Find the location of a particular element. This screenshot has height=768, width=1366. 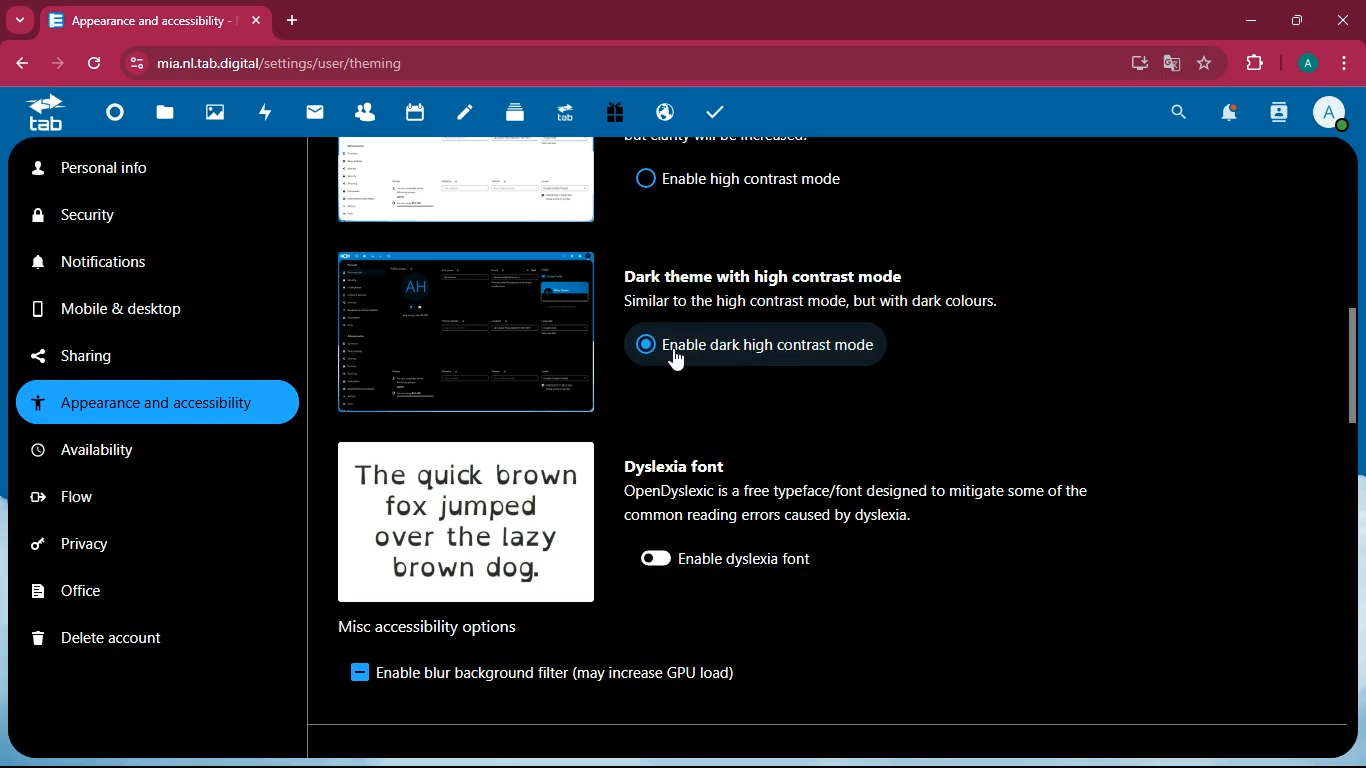

refresh is located at coordinates (91, 65).